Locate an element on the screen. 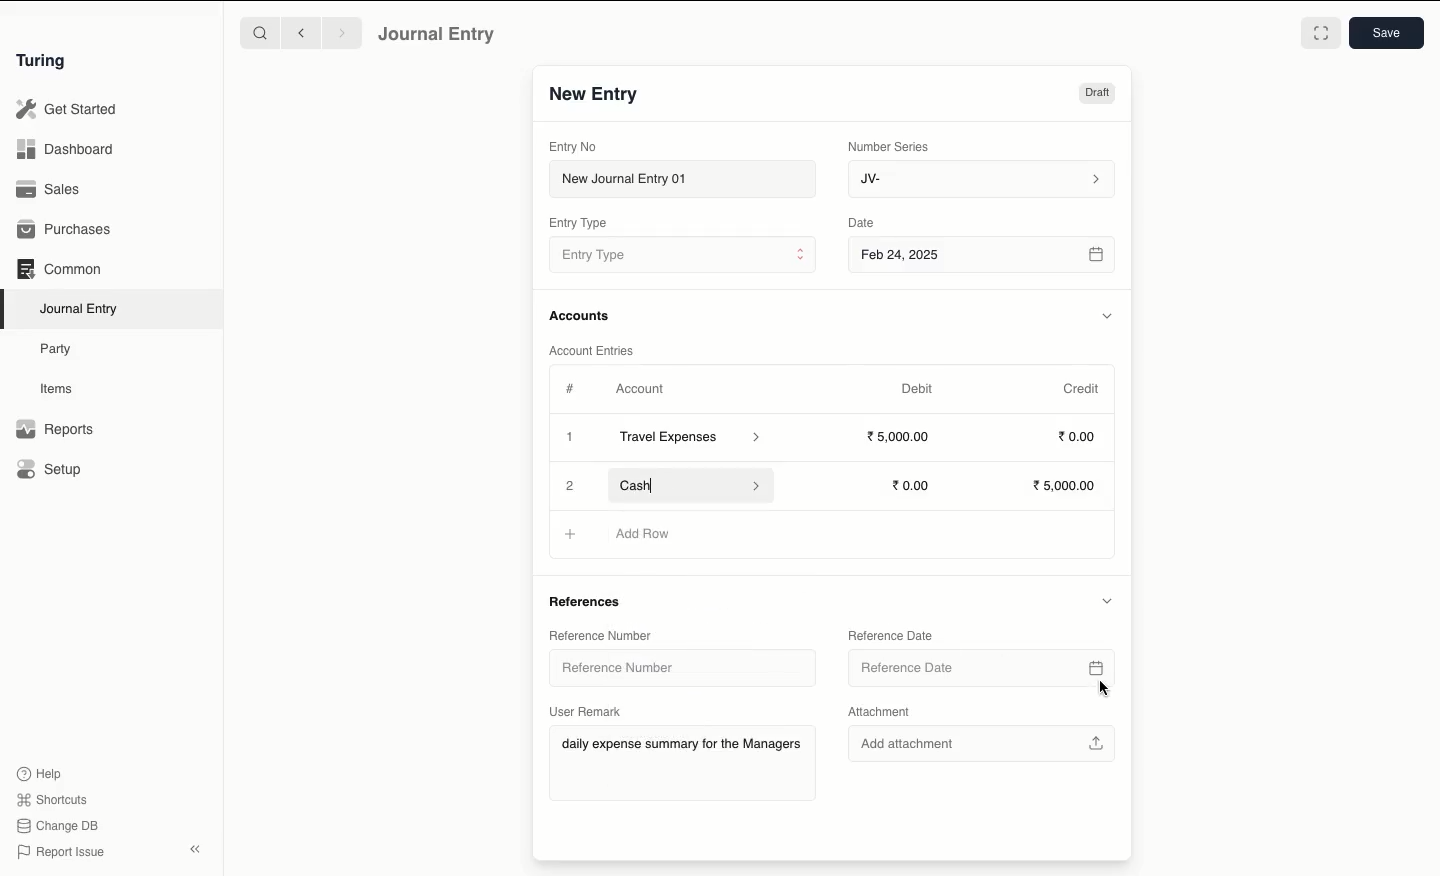 The width and height of the screenshot is (1440, 876). Reference Number is located at coordinates (670, 666).